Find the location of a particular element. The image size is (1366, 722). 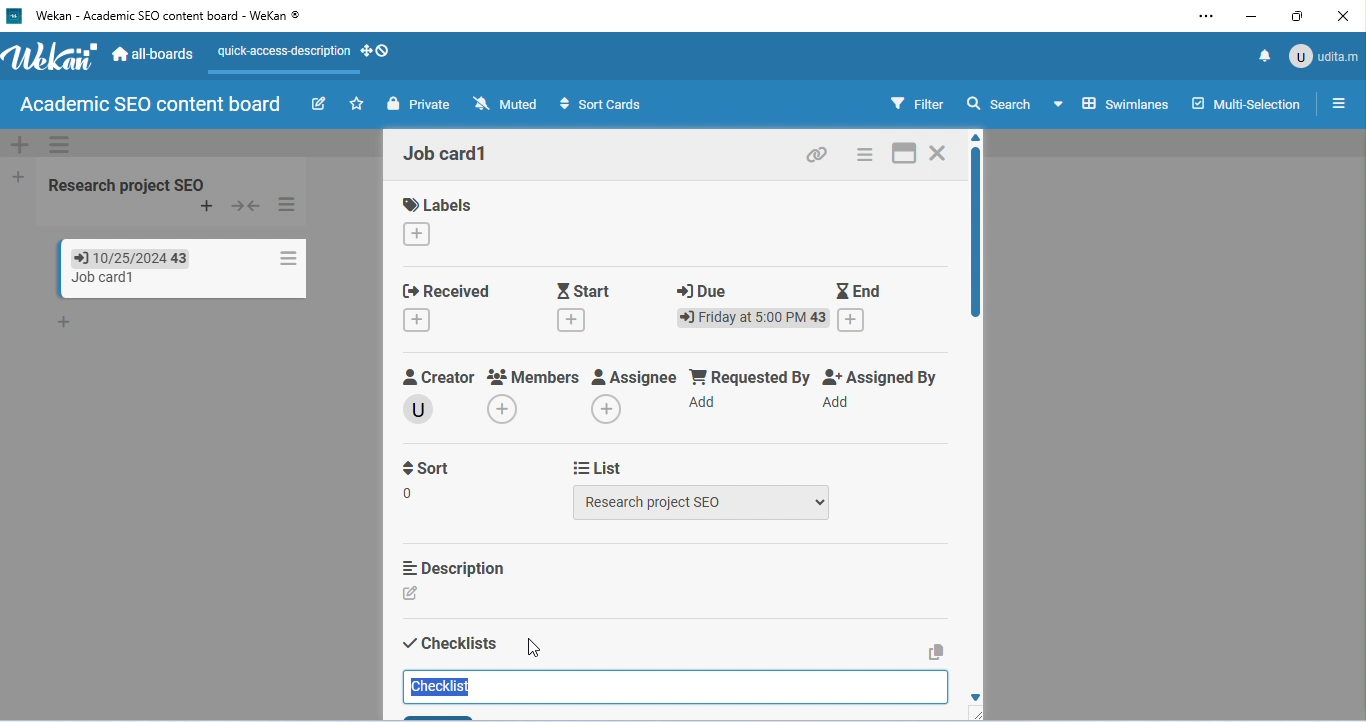

list actions is located at coordinates (289, 205).